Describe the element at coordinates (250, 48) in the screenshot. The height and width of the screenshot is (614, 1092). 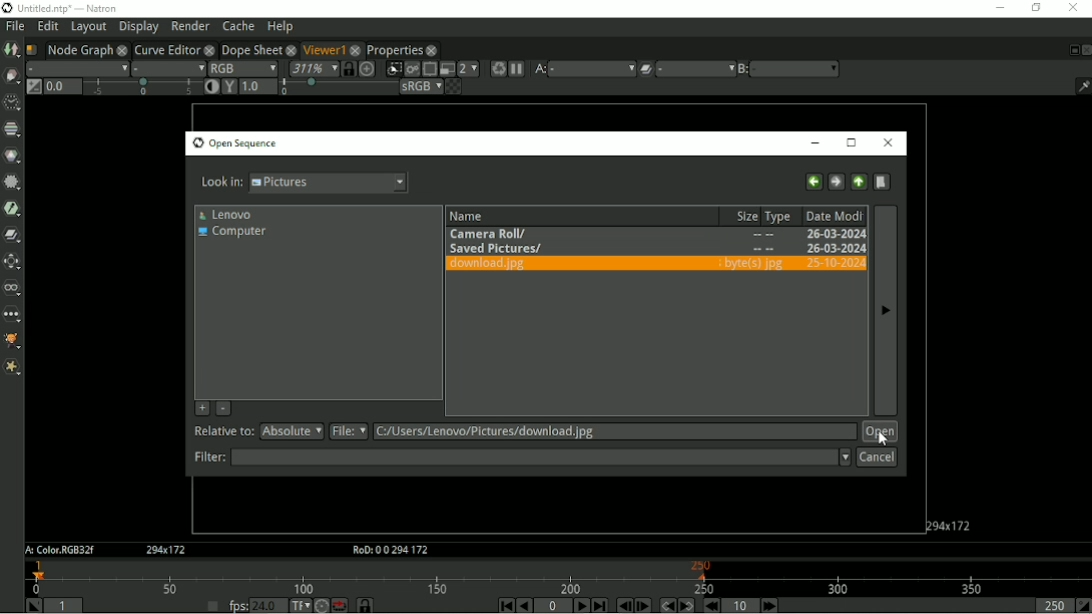
I see `Dope Sheet` at that location.